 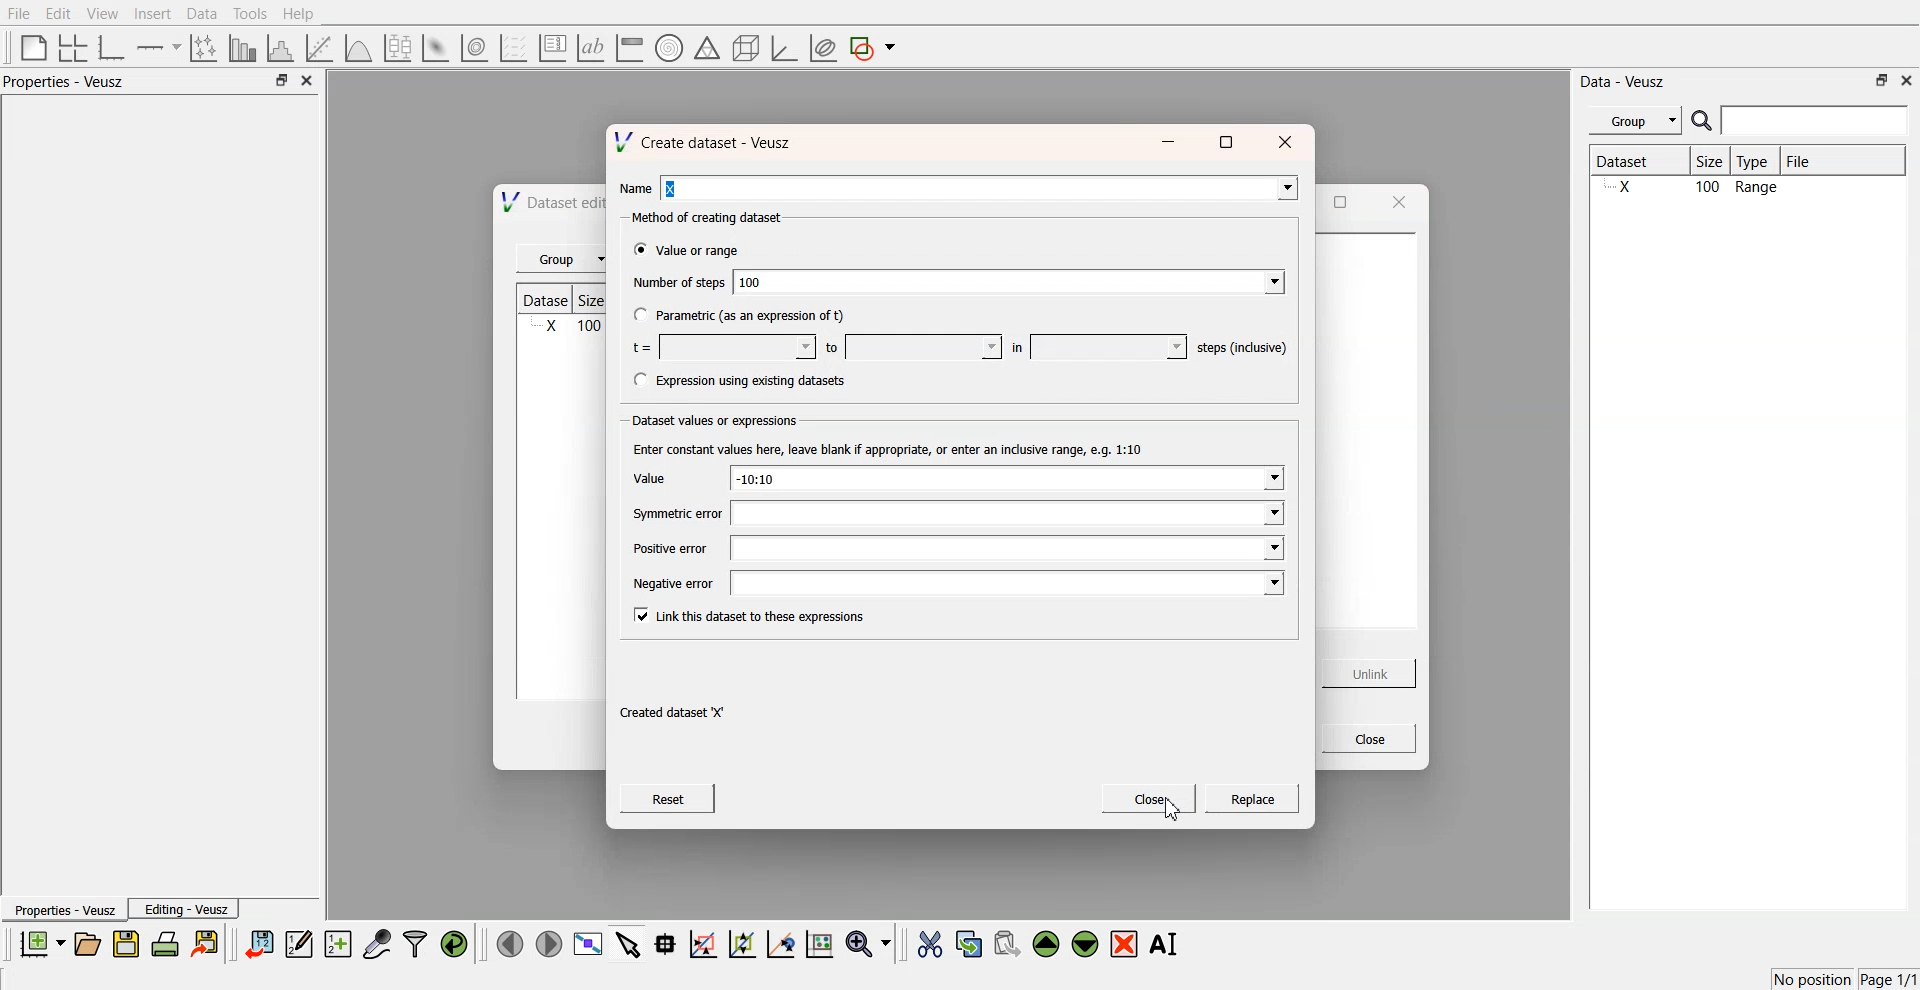 I want to click on maximise, so click(x=1228, y=140).